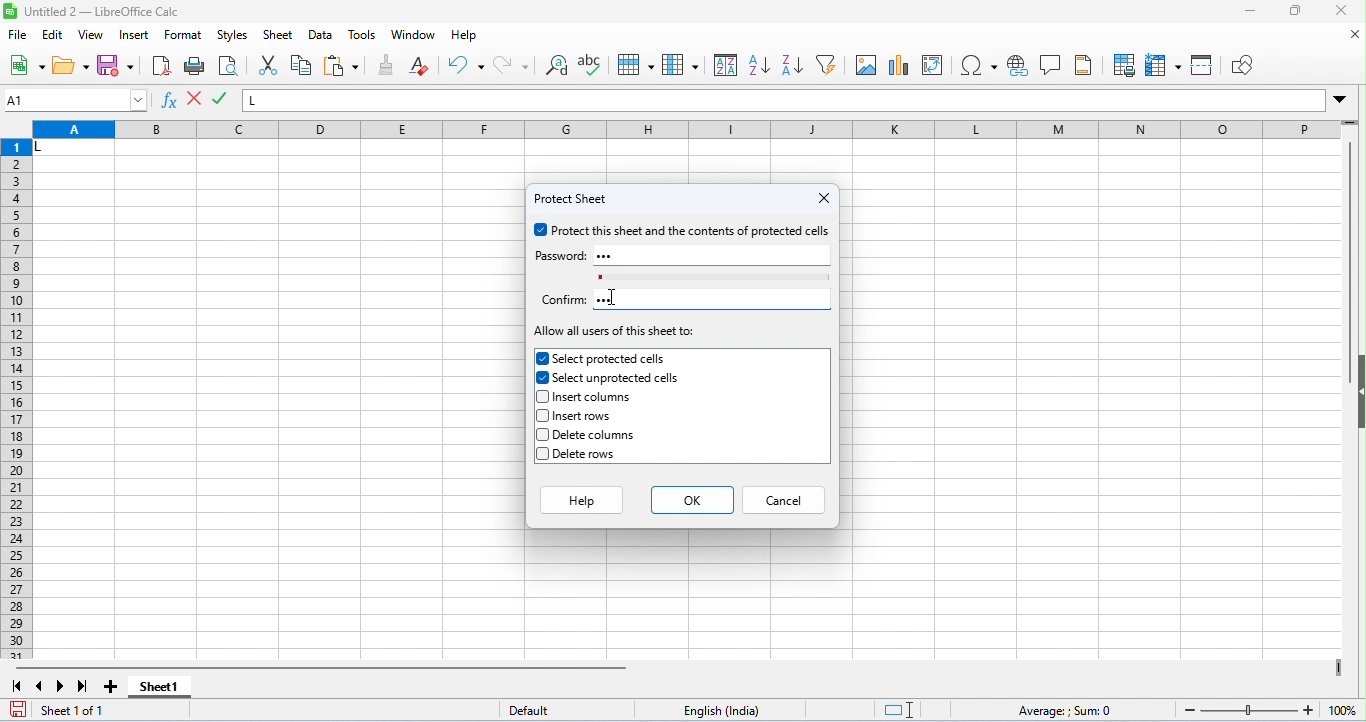 This screenshot has width=1366, height=722. I want to click on close, so click(1339, 11).